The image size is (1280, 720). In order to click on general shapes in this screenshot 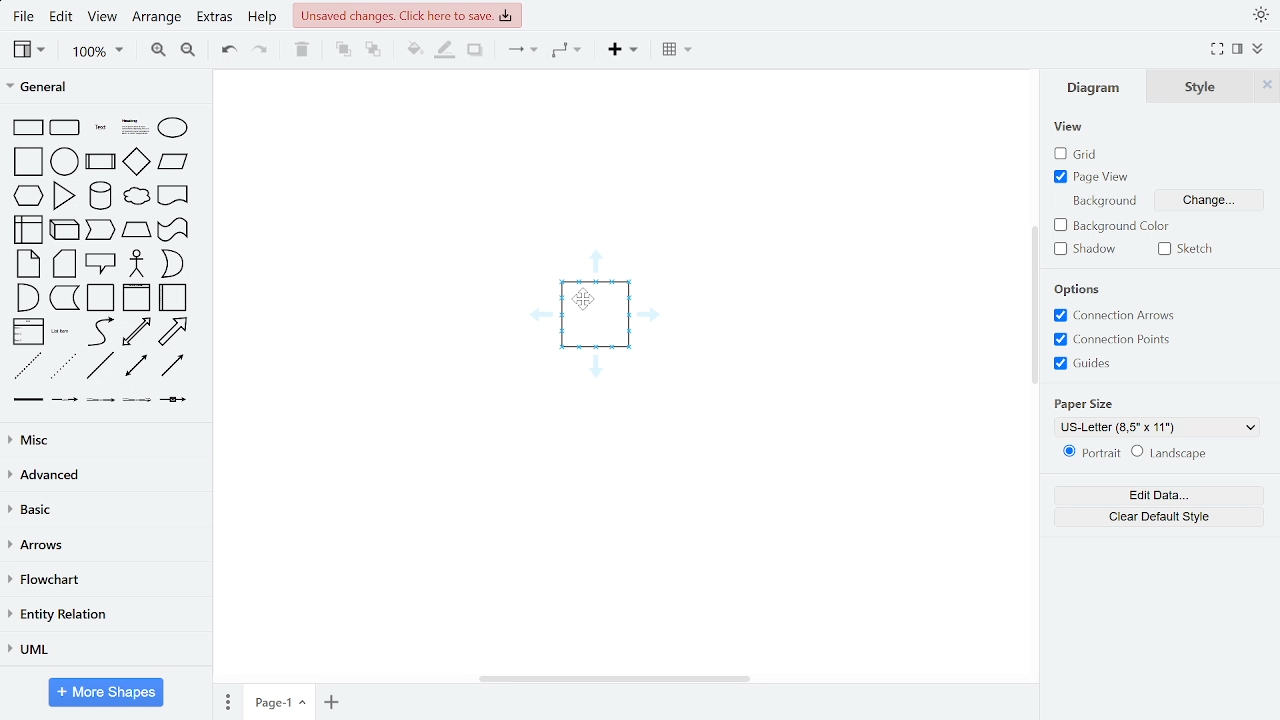, I will do `click(29, 263)`.